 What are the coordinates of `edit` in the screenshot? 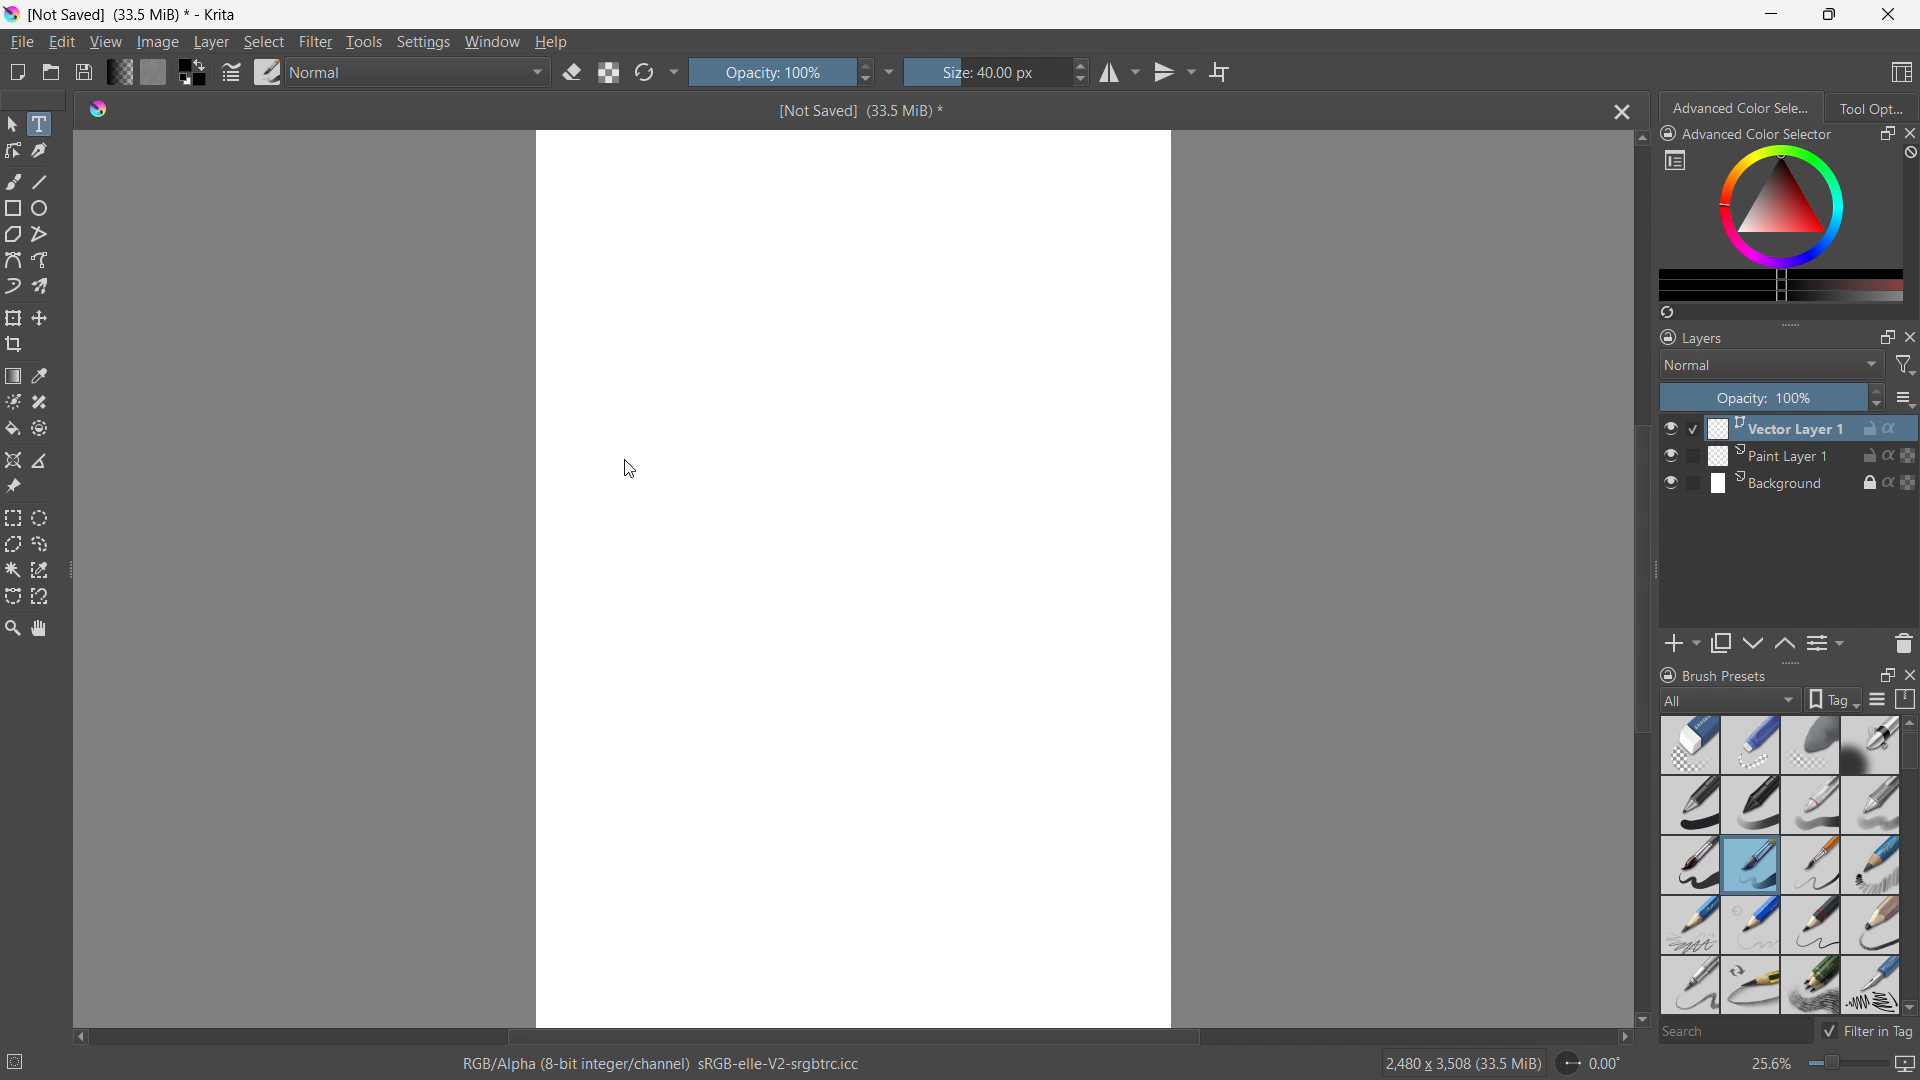 It's located at (61, 43).